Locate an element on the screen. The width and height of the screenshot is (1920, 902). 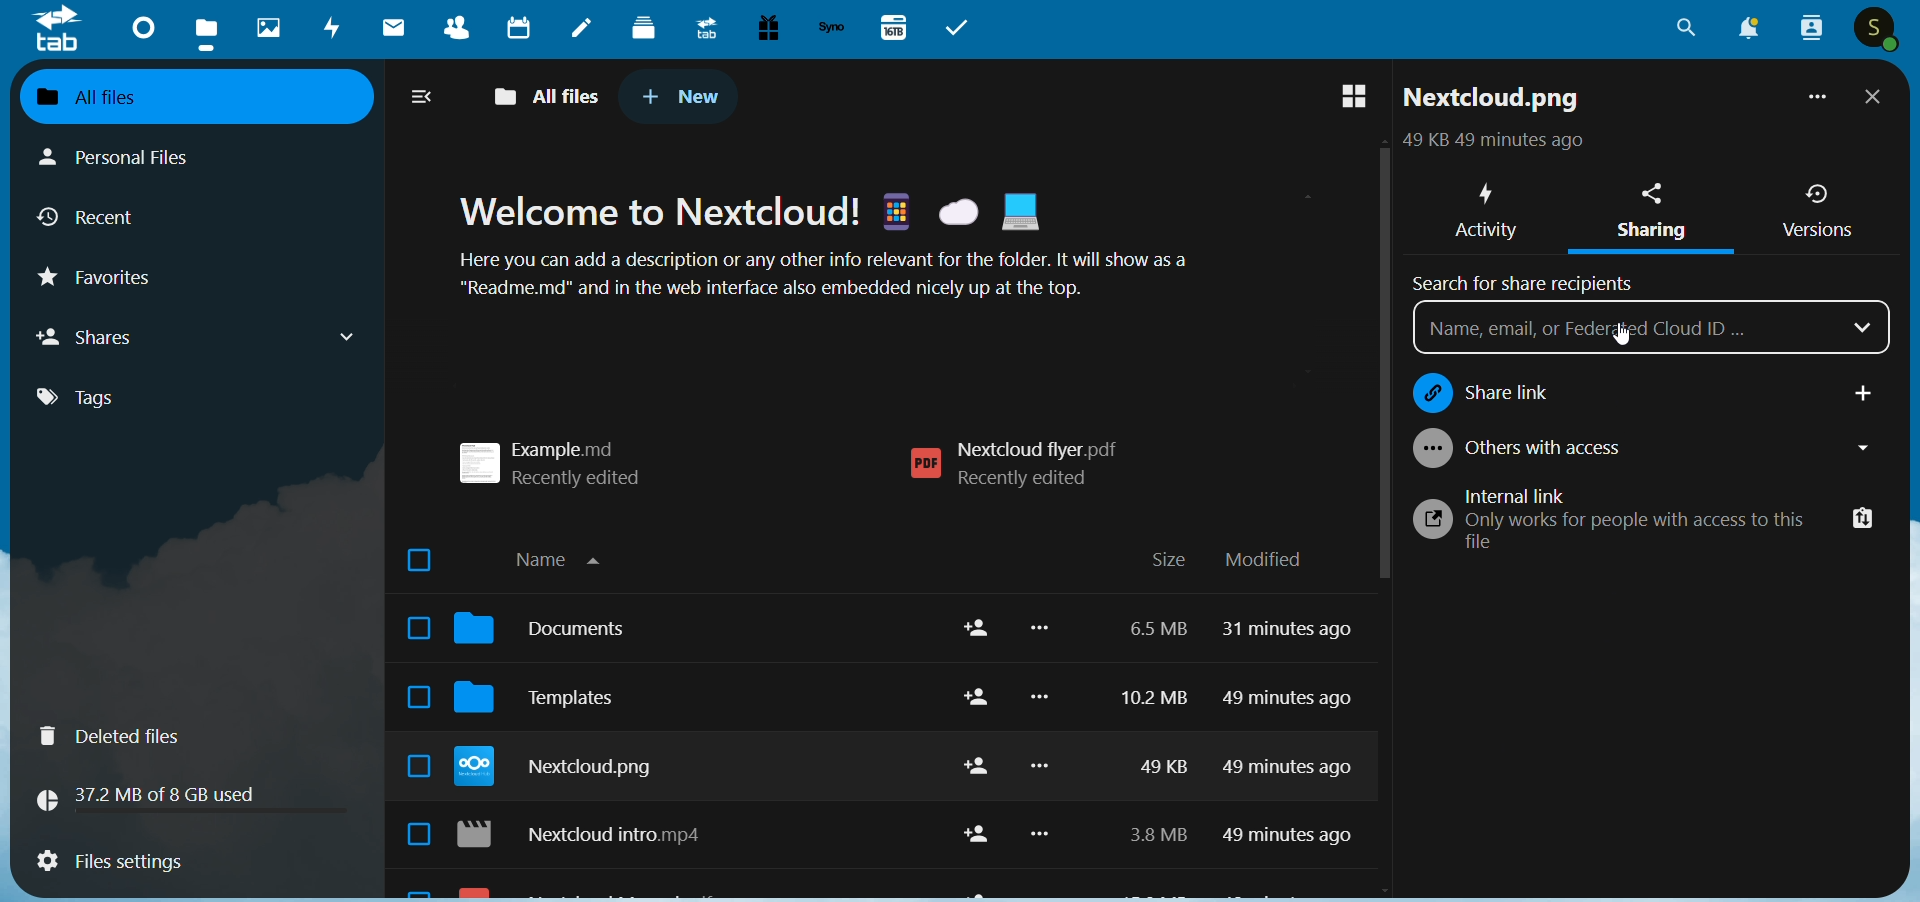
shares is located at coordinates (200, 336).